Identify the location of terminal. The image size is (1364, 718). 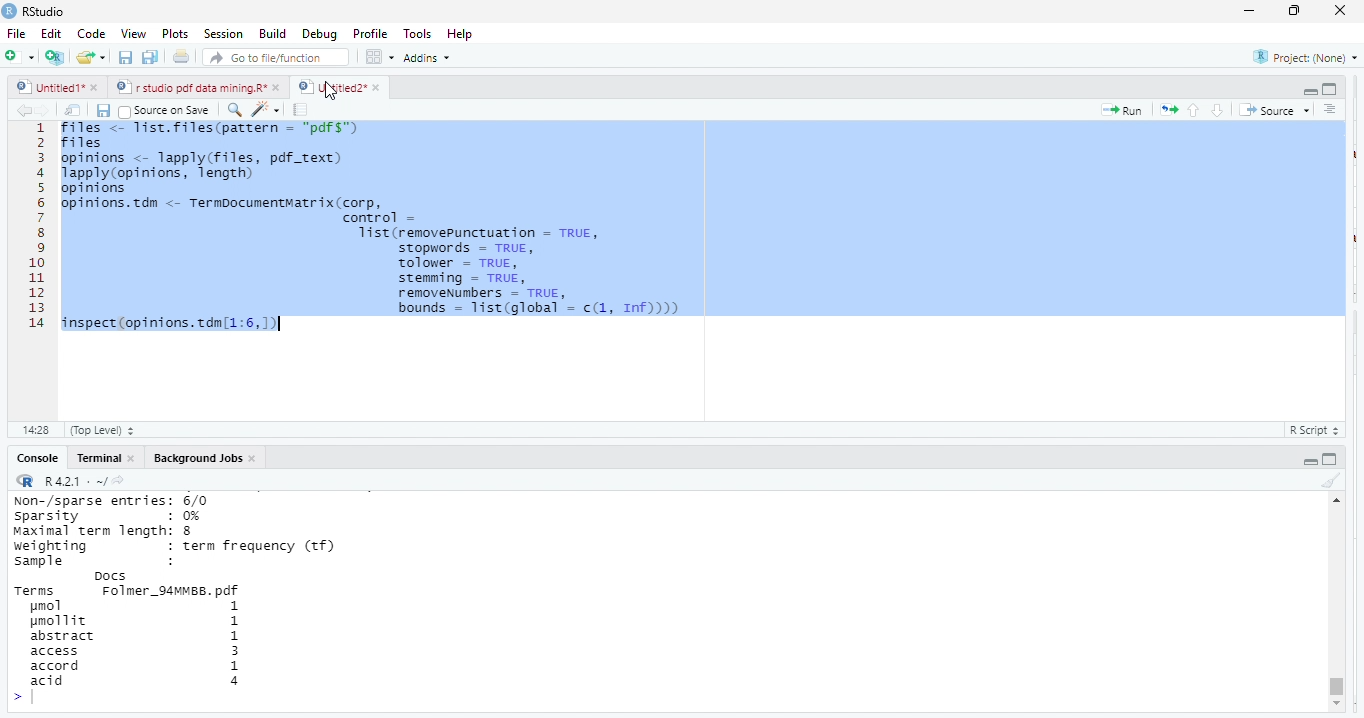
(97, 458).